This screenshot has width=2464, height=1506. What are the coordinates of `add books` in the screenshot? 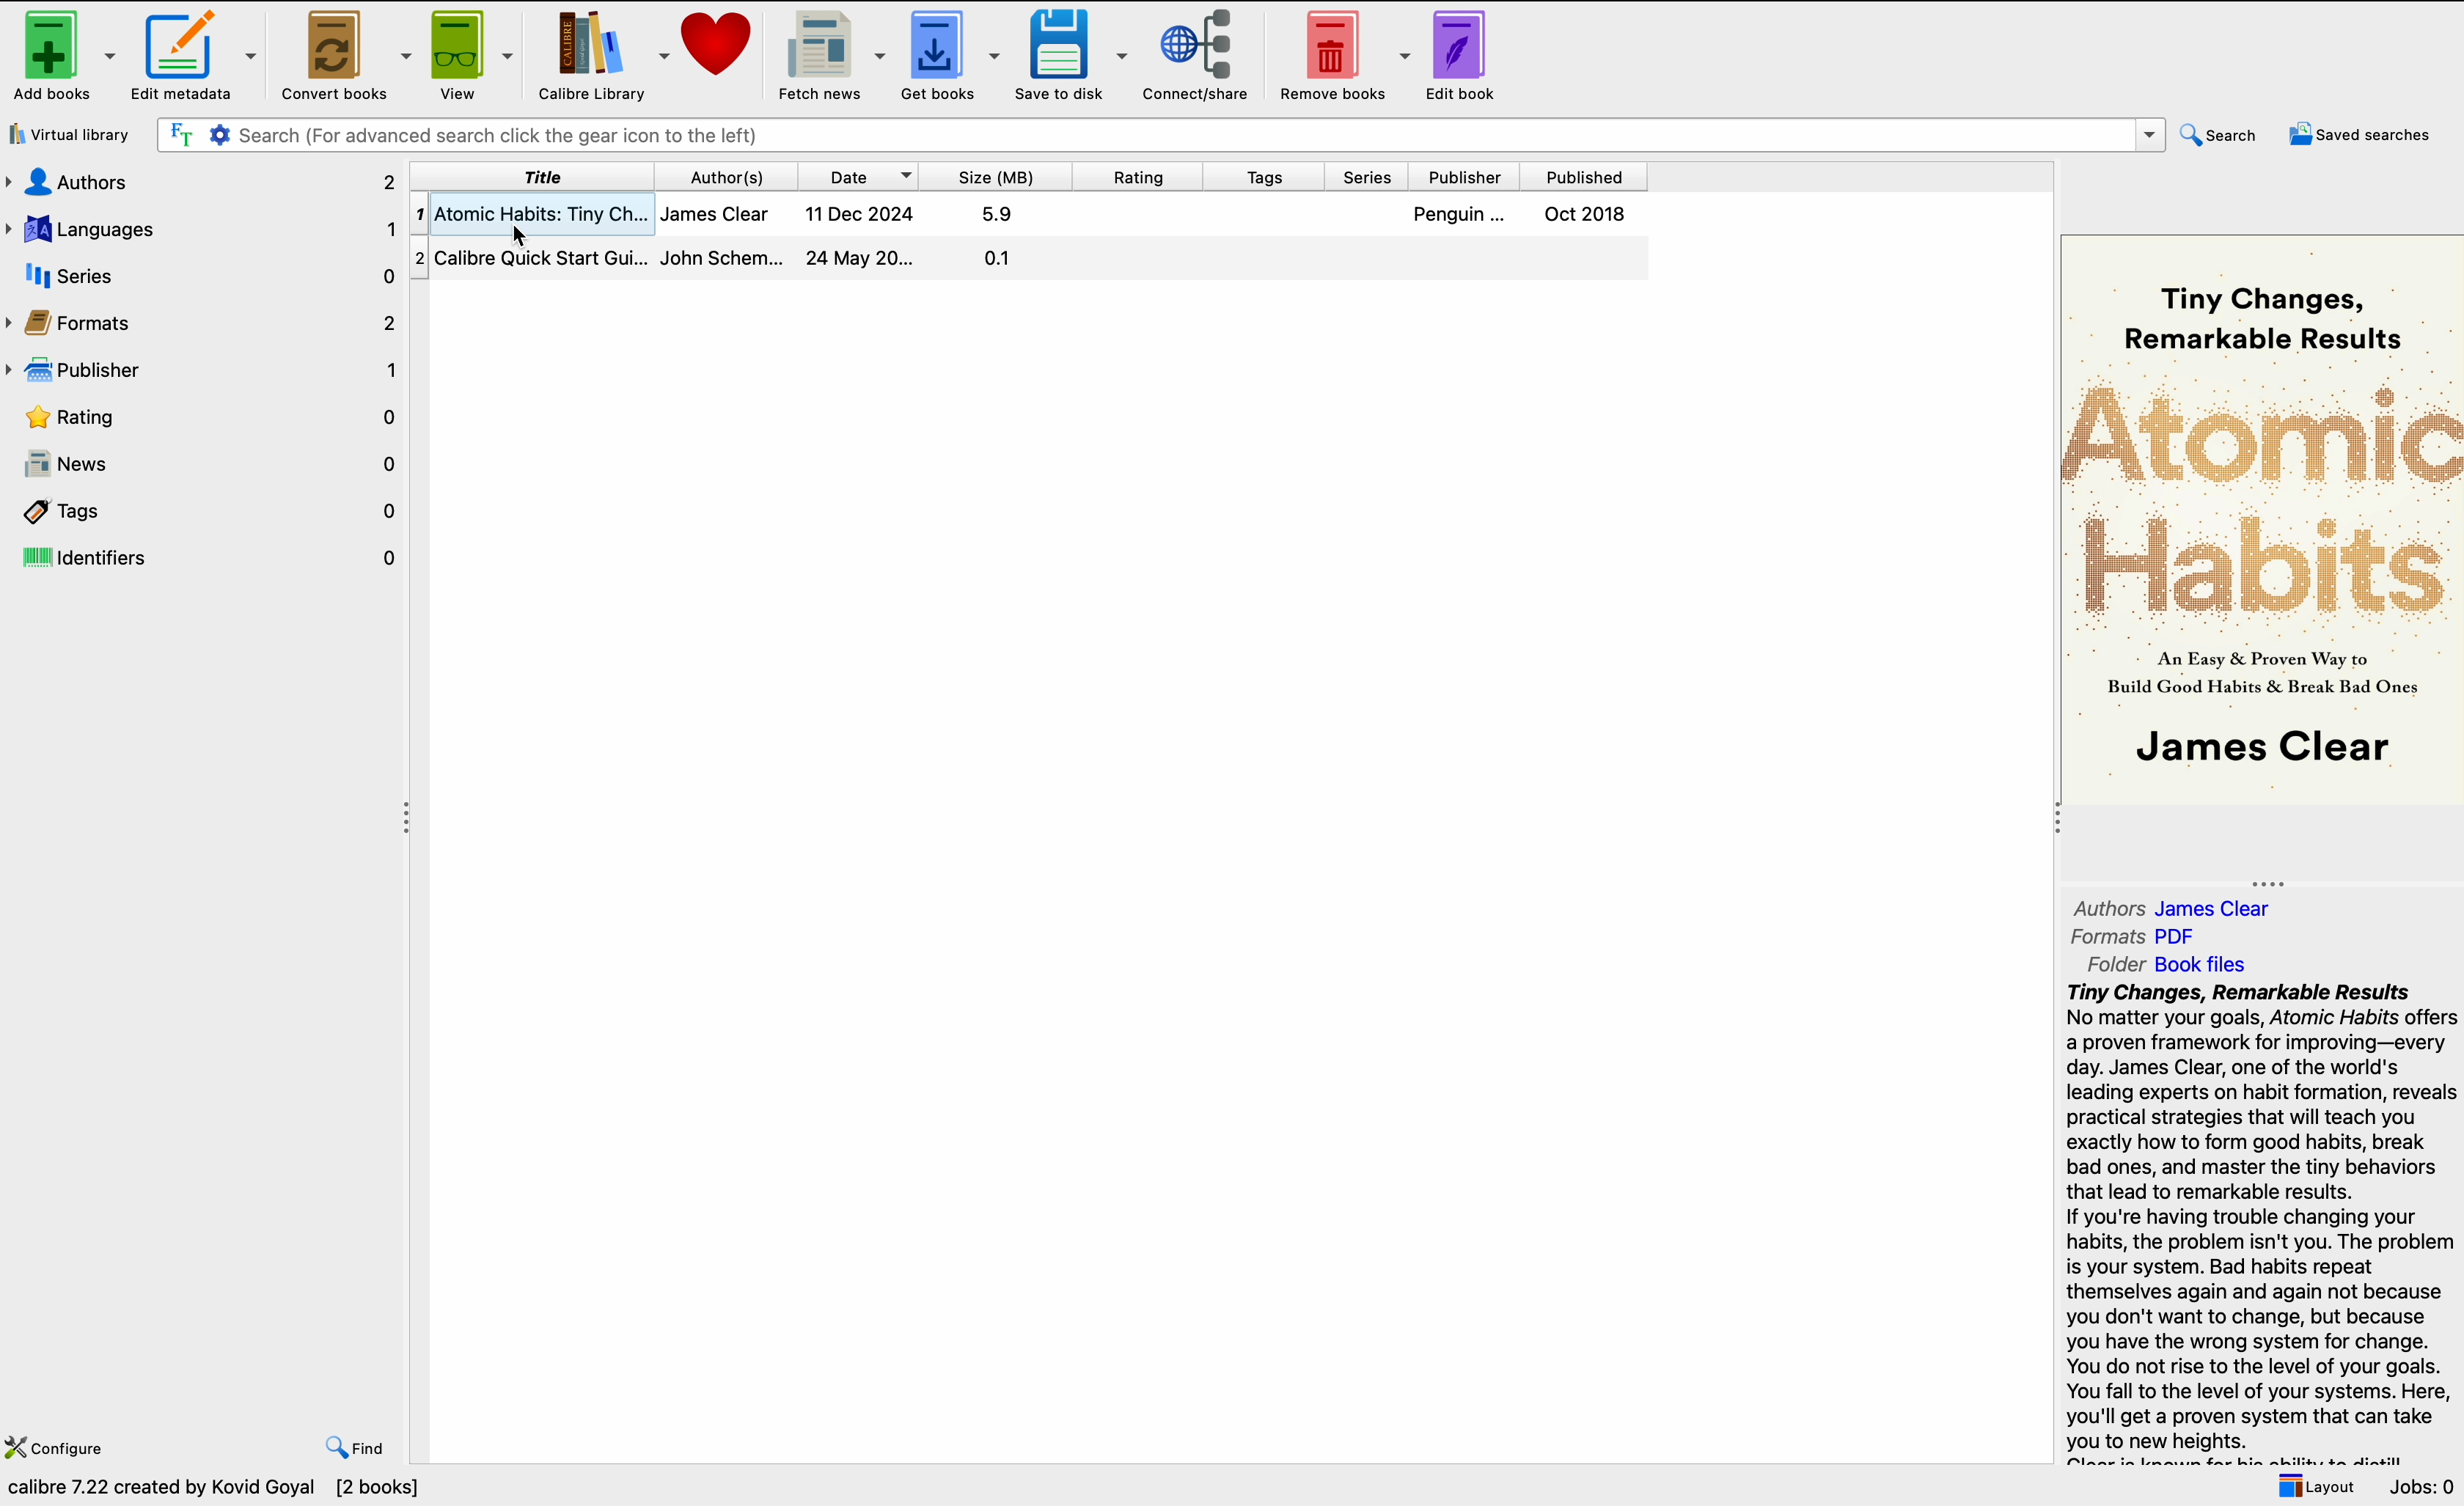 It's located at (62, 54).